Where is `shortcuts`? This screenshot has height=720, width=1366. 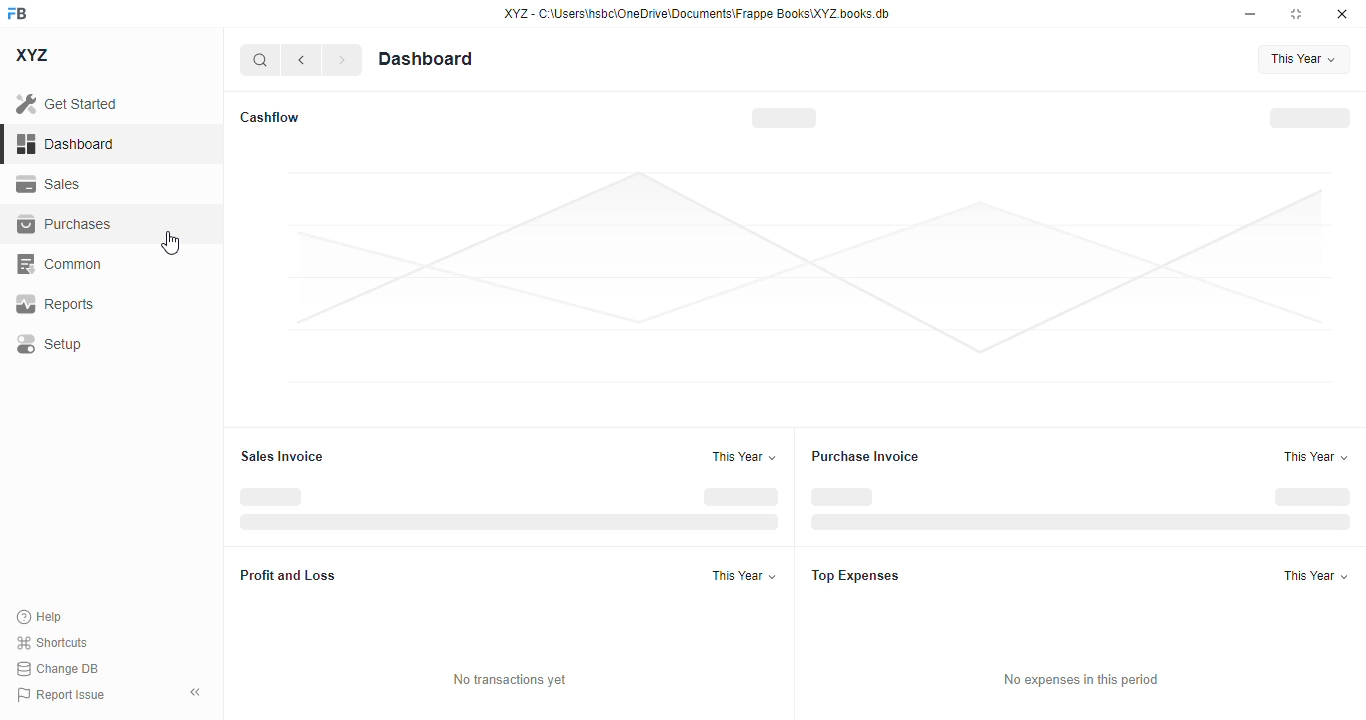
shortcuts is located at coordinates (53, 642).